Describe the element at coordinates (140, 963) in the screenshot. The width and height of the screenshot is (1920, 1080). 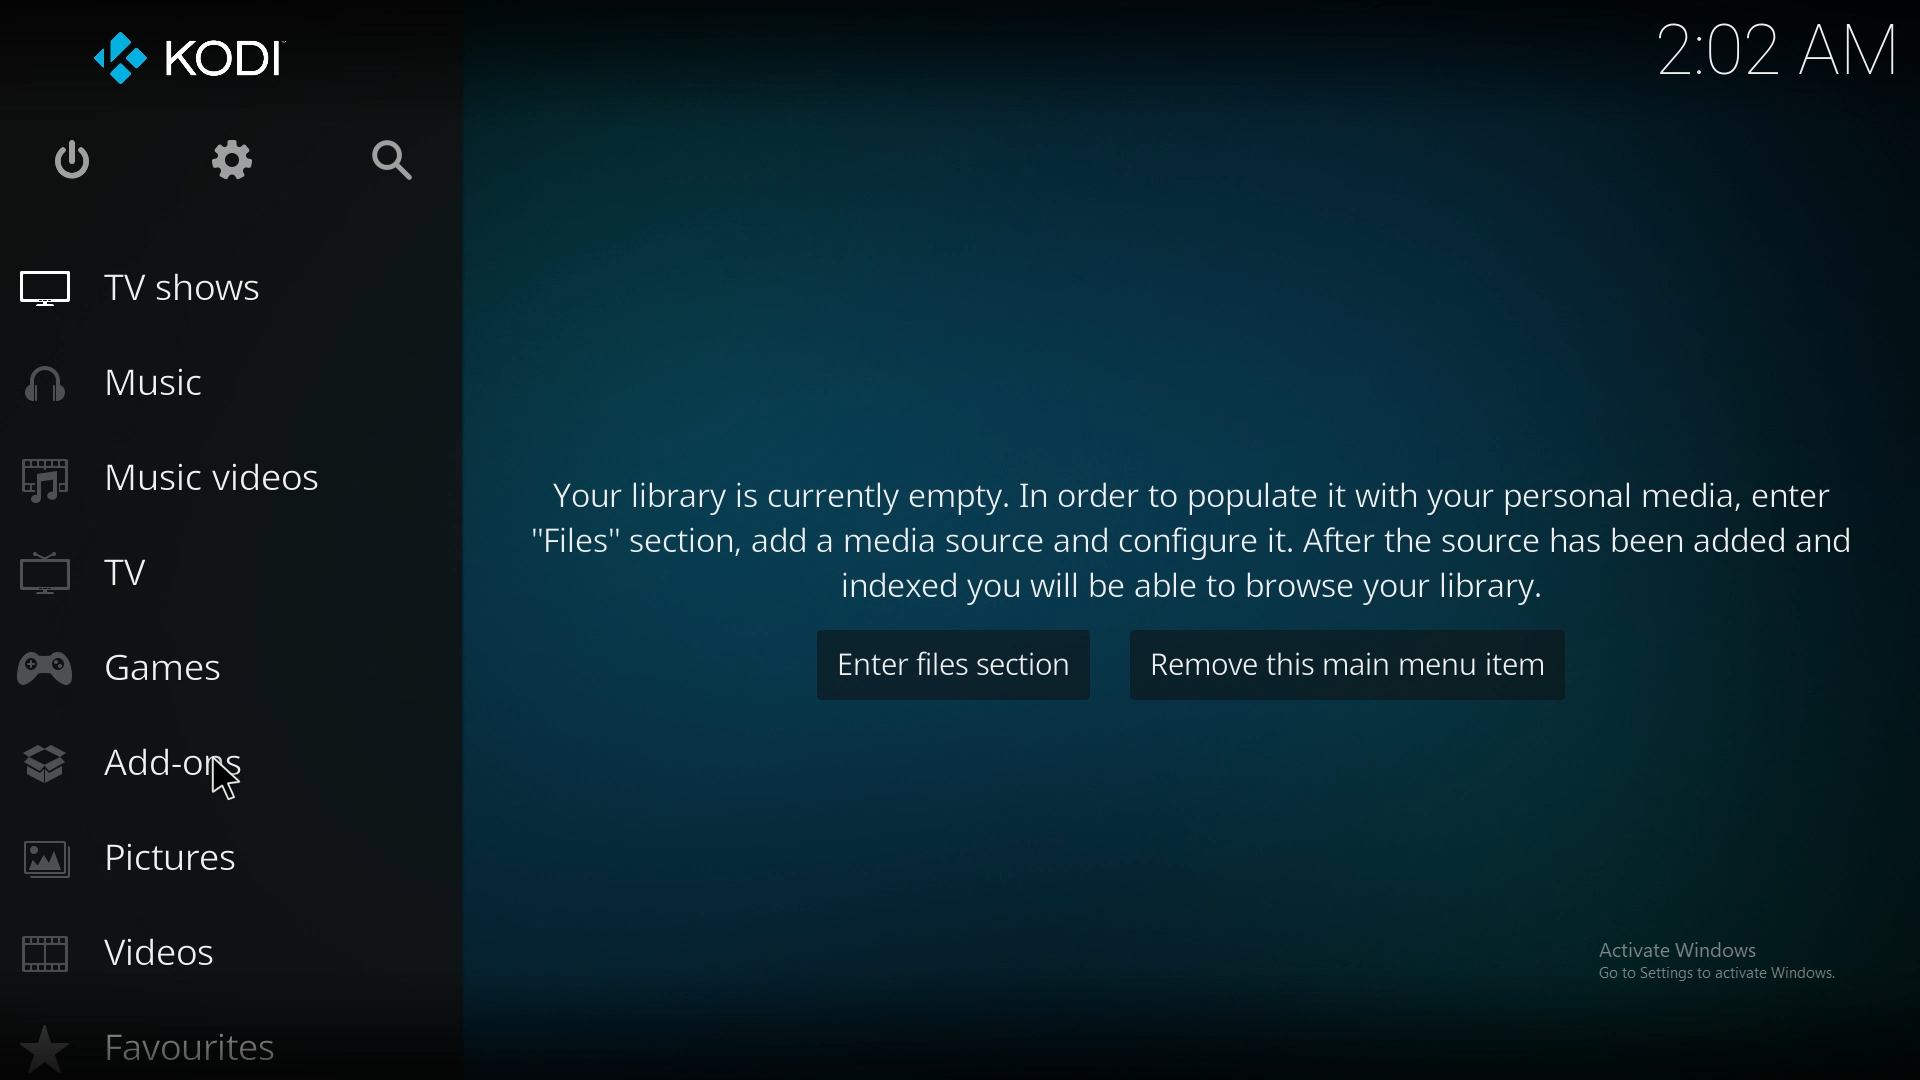
I see `videos` at that location.